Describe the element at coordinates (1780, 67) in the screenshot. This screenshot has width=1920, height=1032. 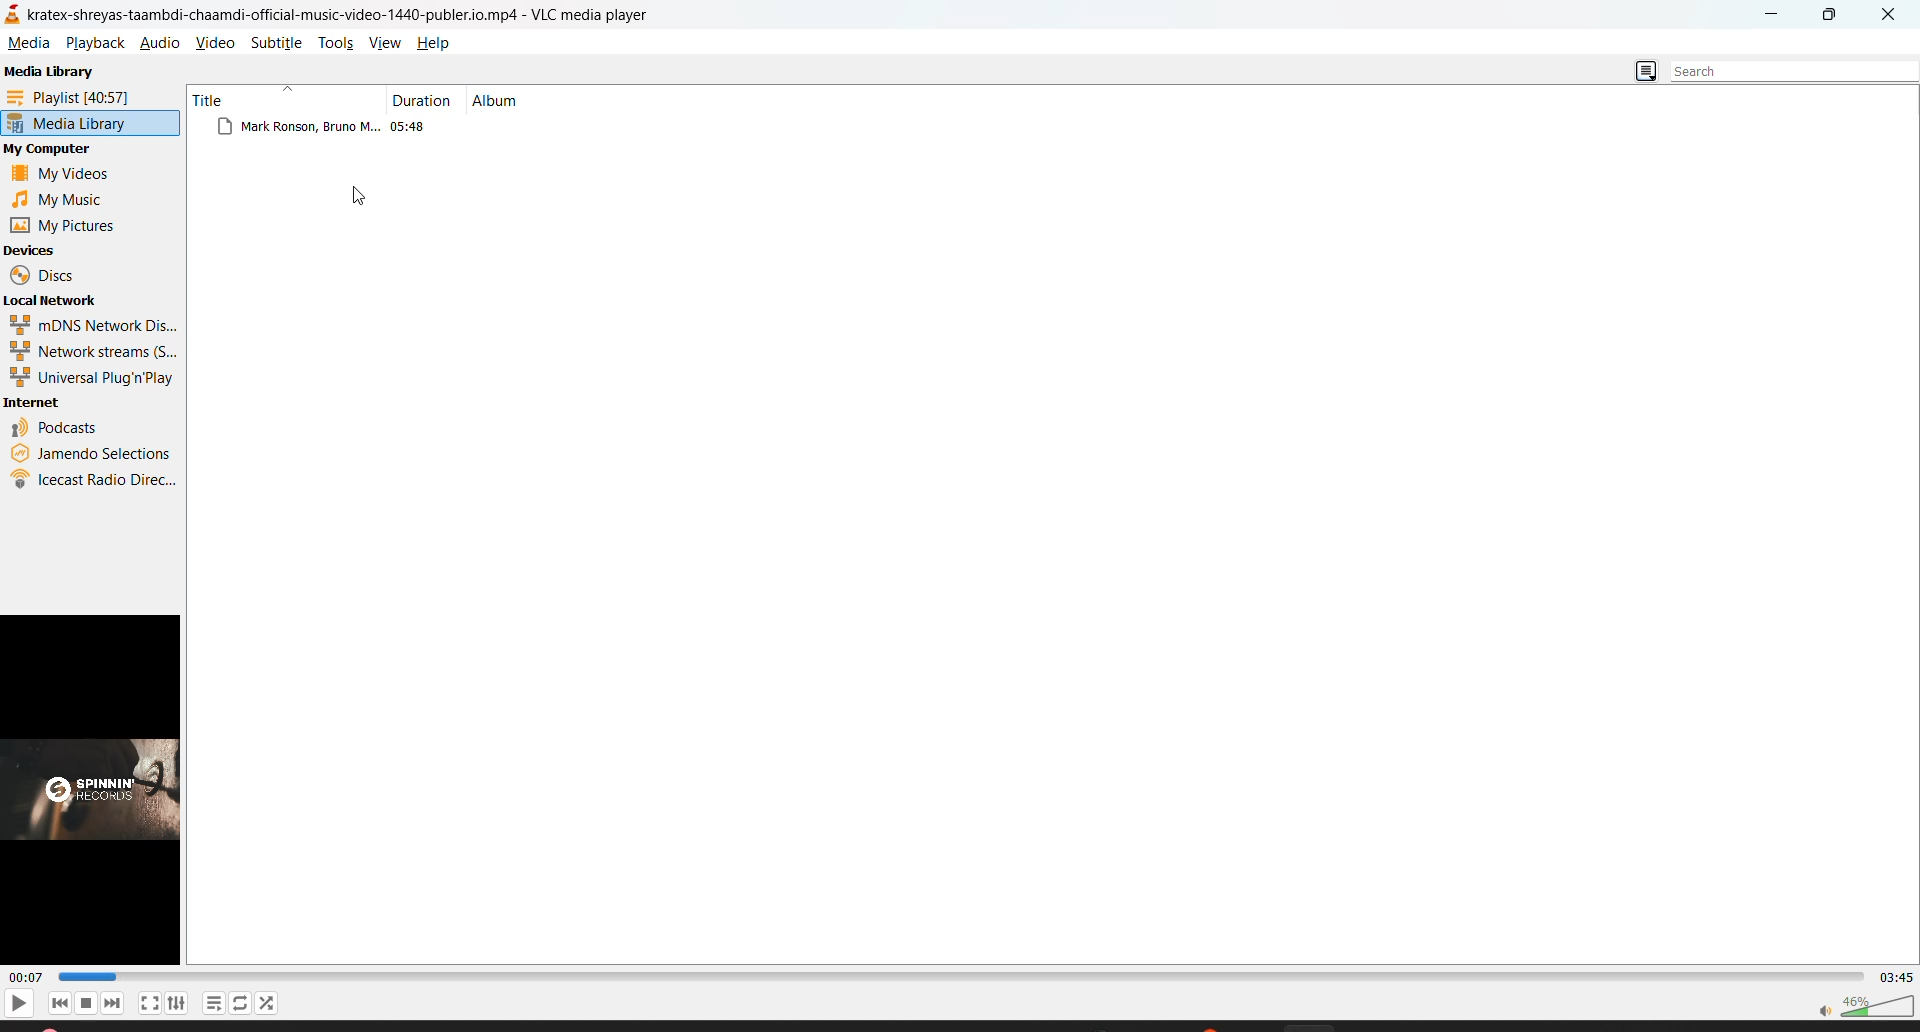
I see `search` at that location.